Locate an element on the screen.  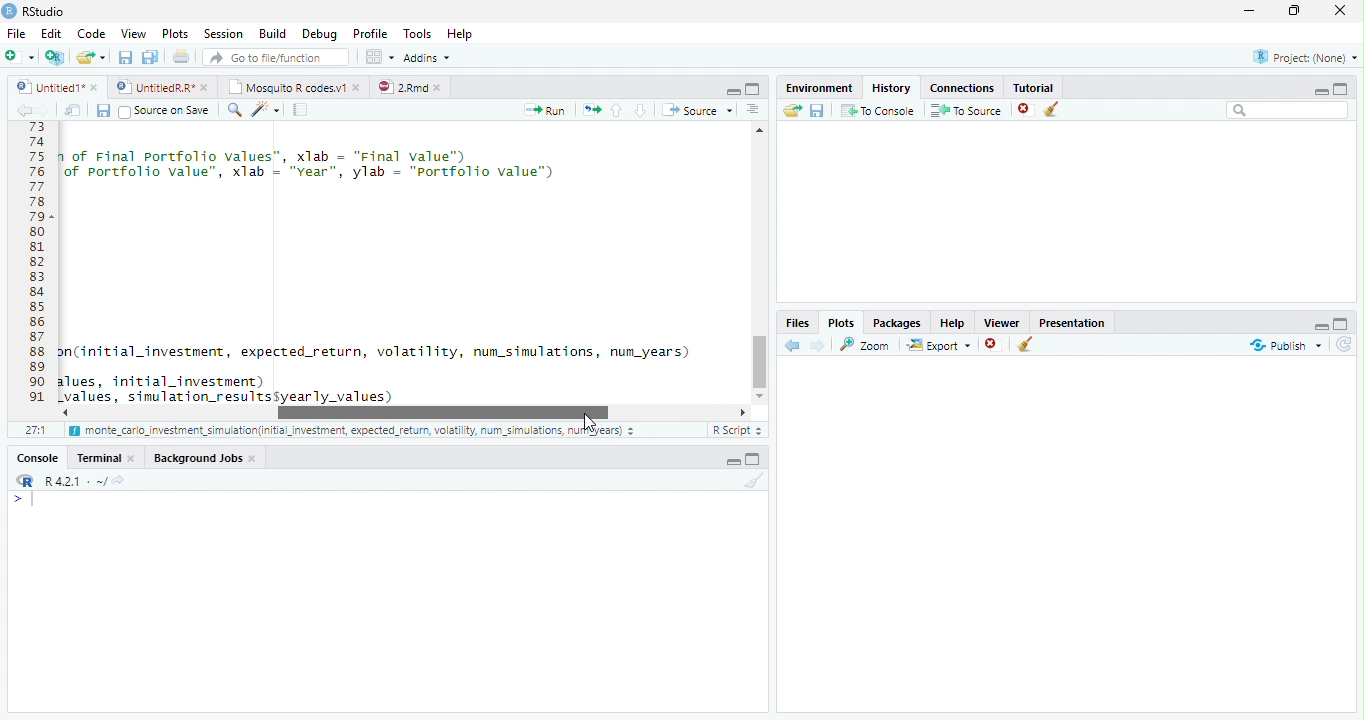
Hide is located at coordinates (1321, 90).